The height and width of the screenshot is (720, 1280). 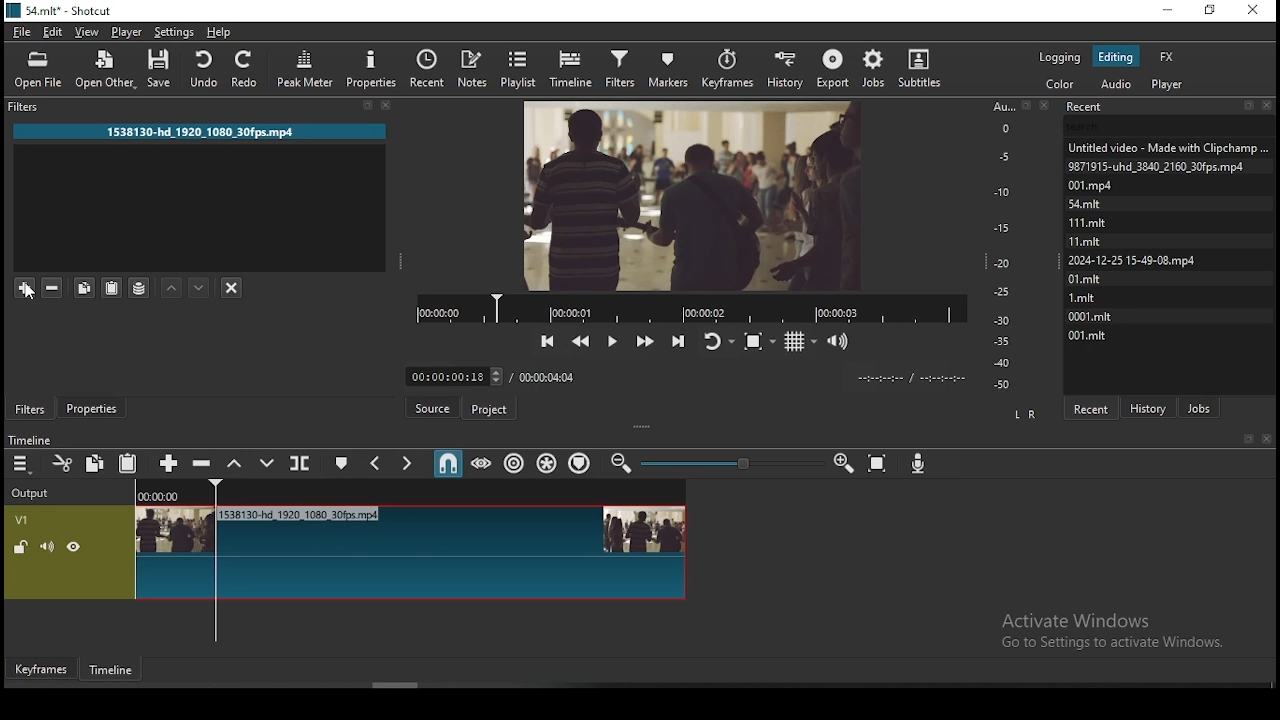 I want to click on timeline, so click(x=574, y=68).